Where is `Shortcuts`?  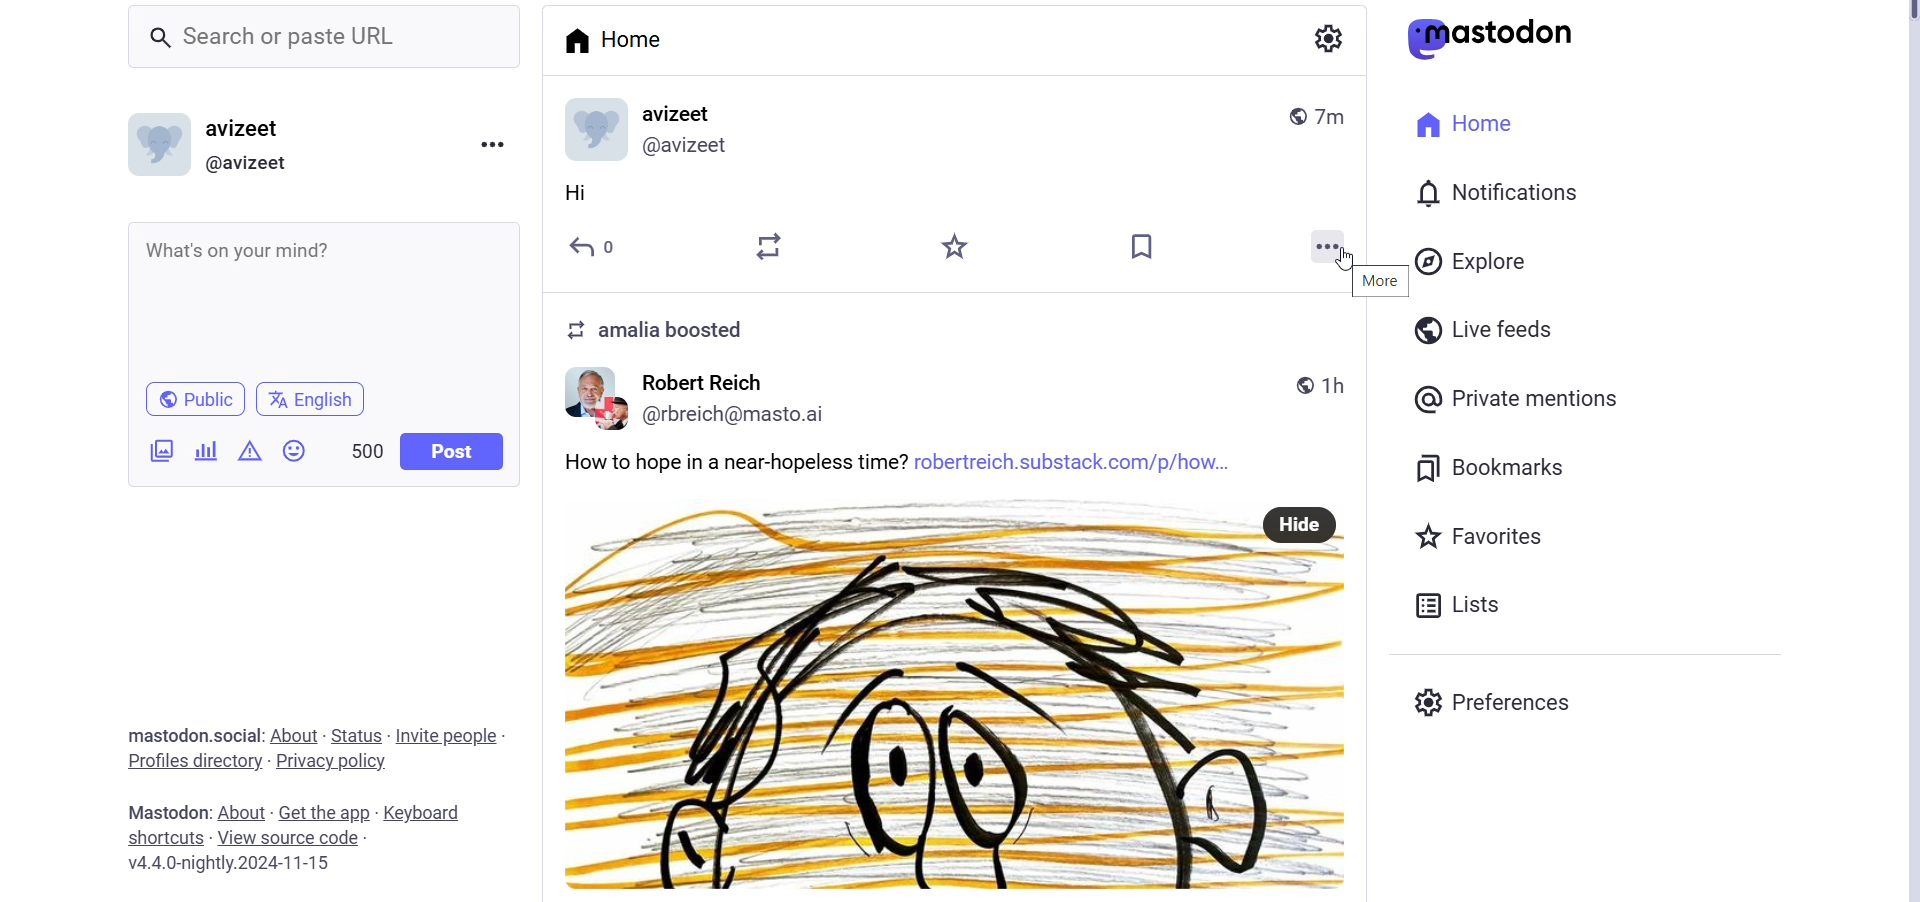 Shortcuts is located at coordinates (165, 836).